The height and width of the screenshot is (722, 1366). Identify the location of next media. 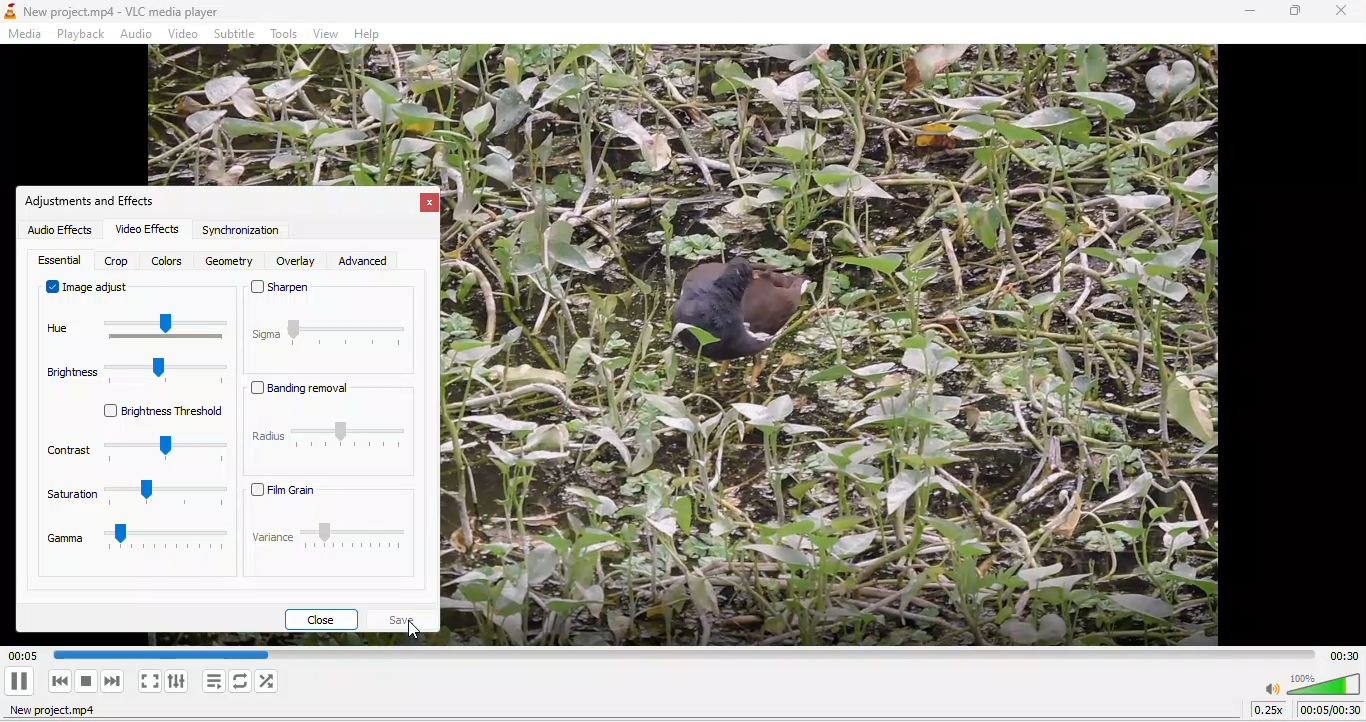
(113, 684).